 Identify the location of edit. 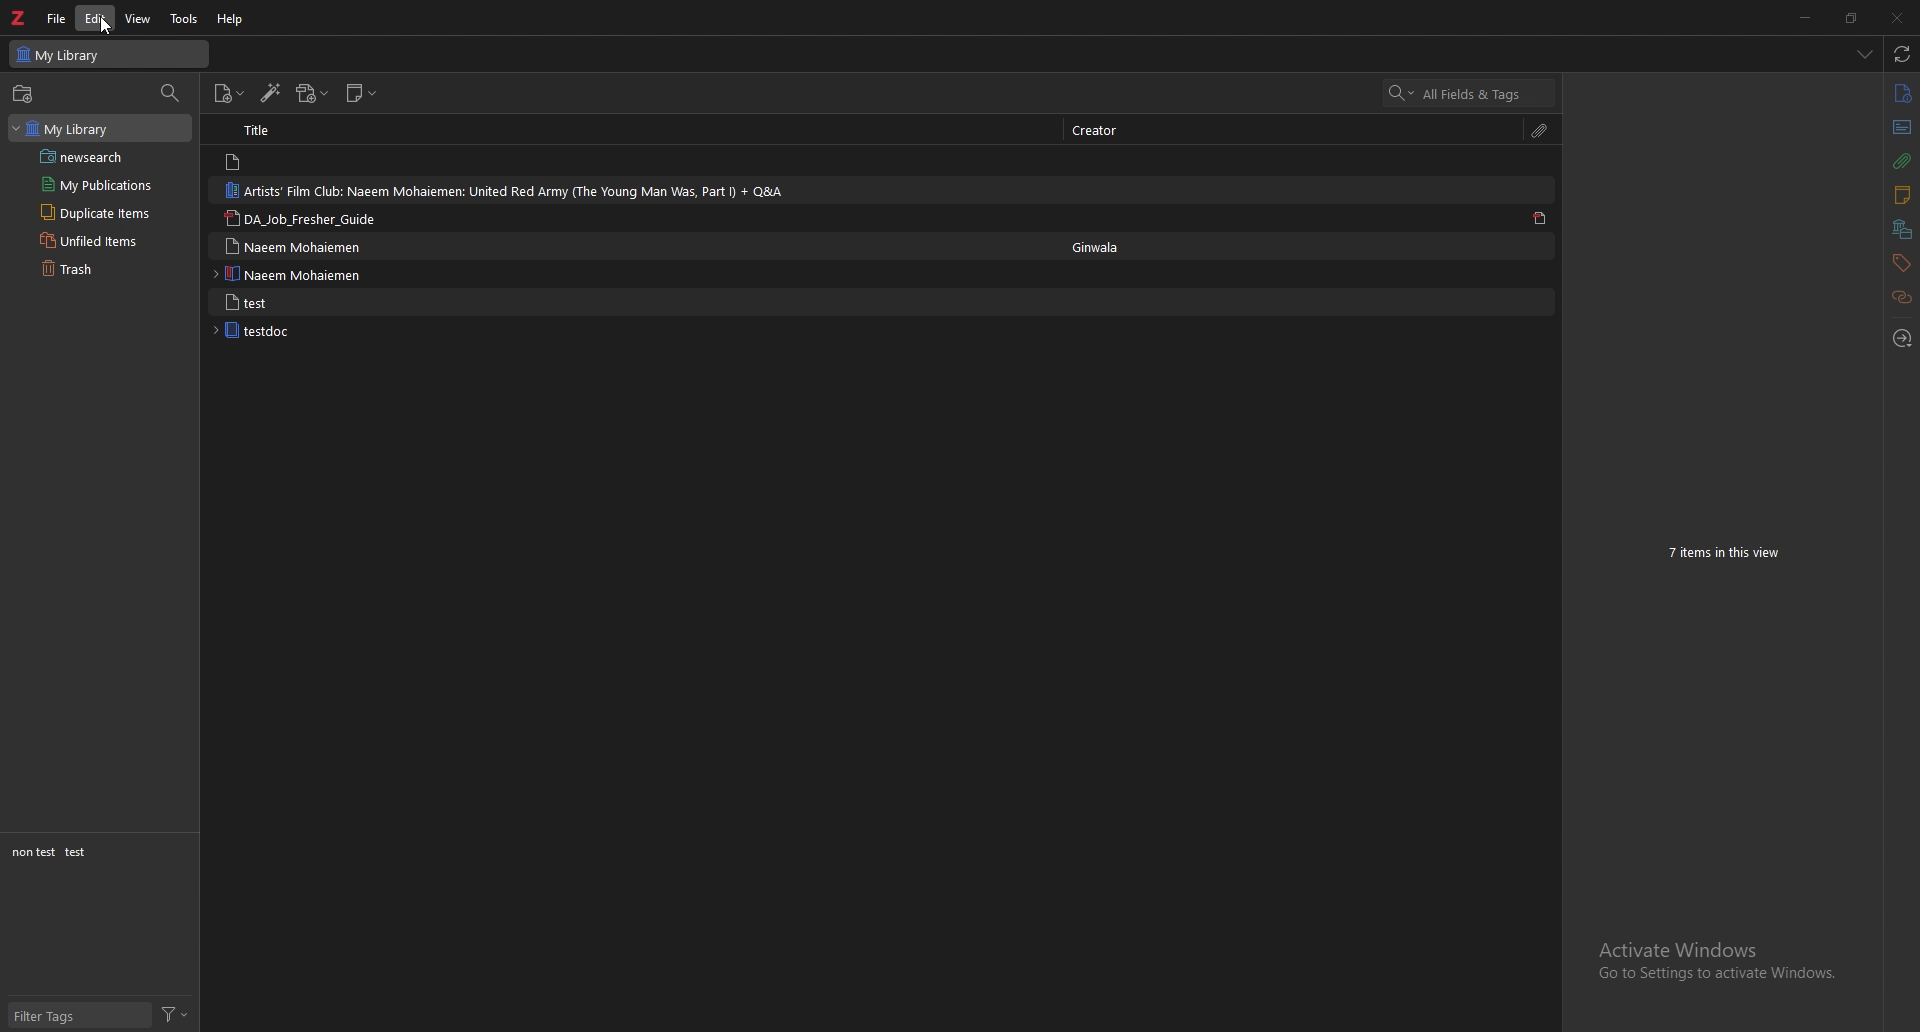
(96, 18).